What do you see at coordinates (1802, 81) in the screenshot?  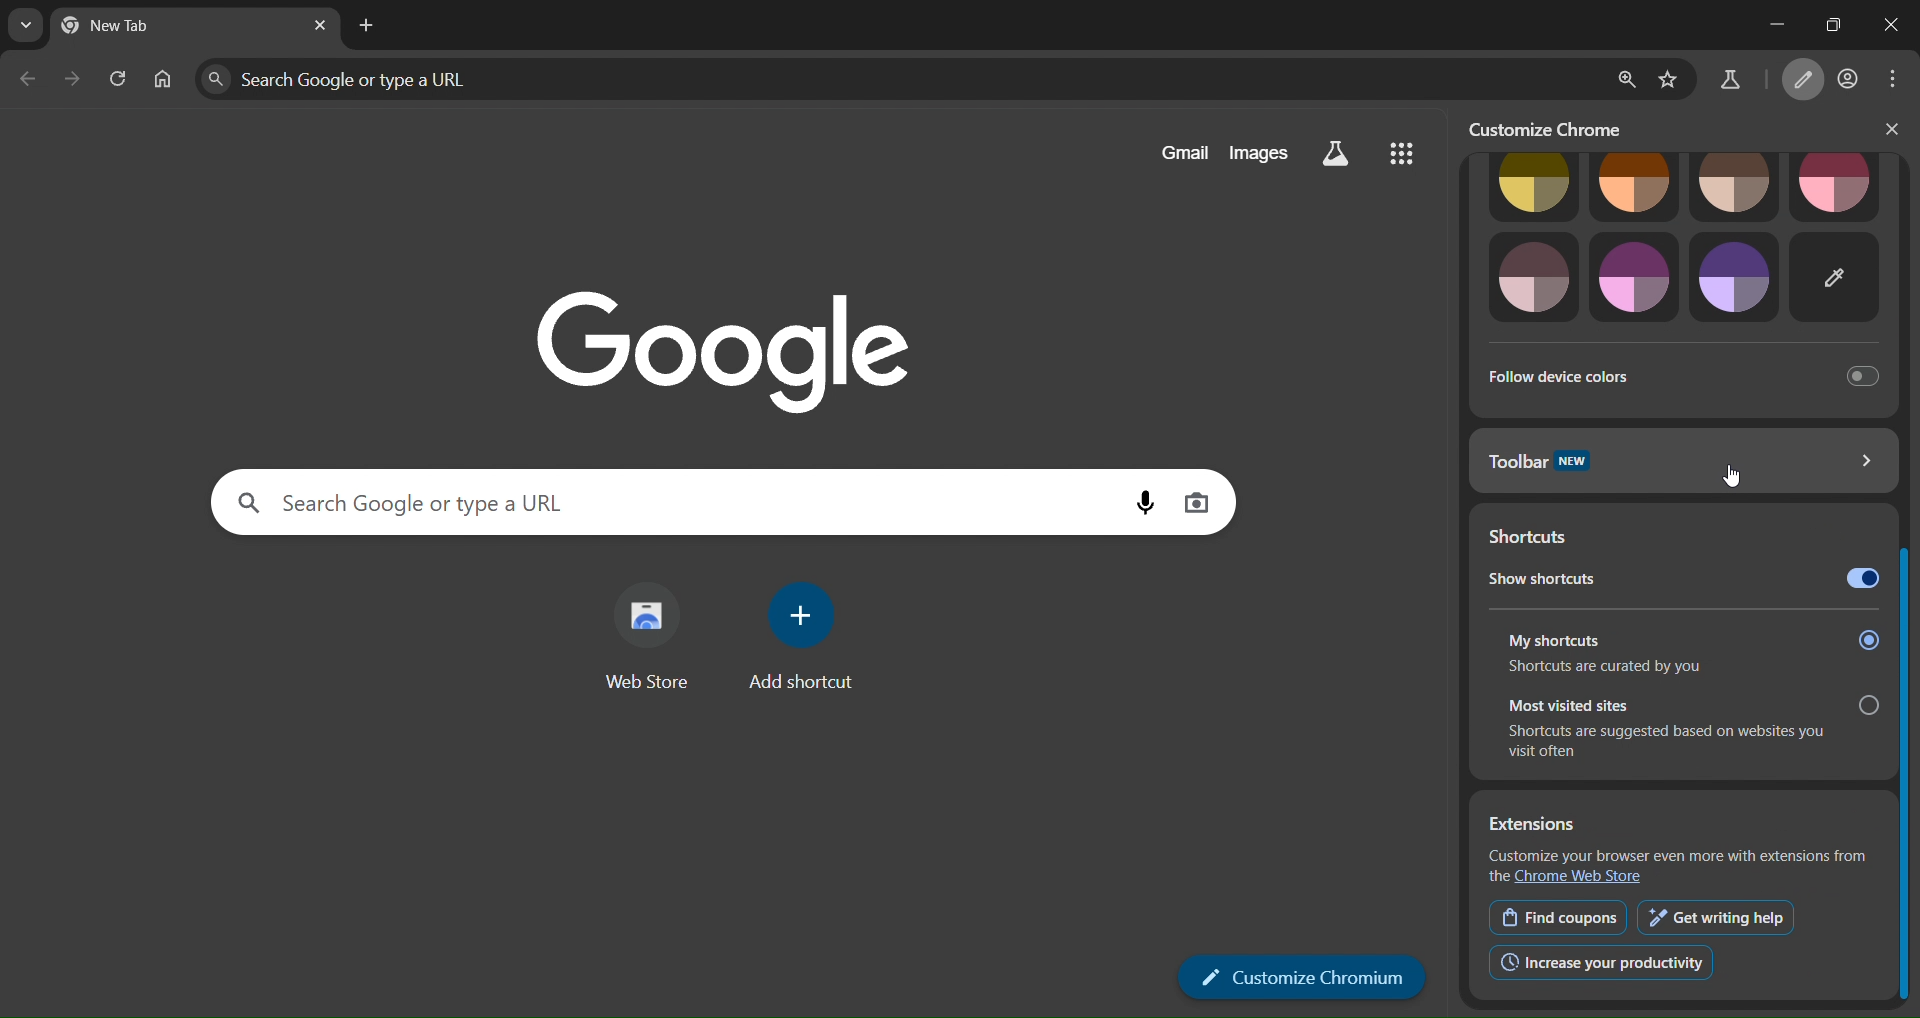 I see `customize chromium` at bounding box center [1802, 81].